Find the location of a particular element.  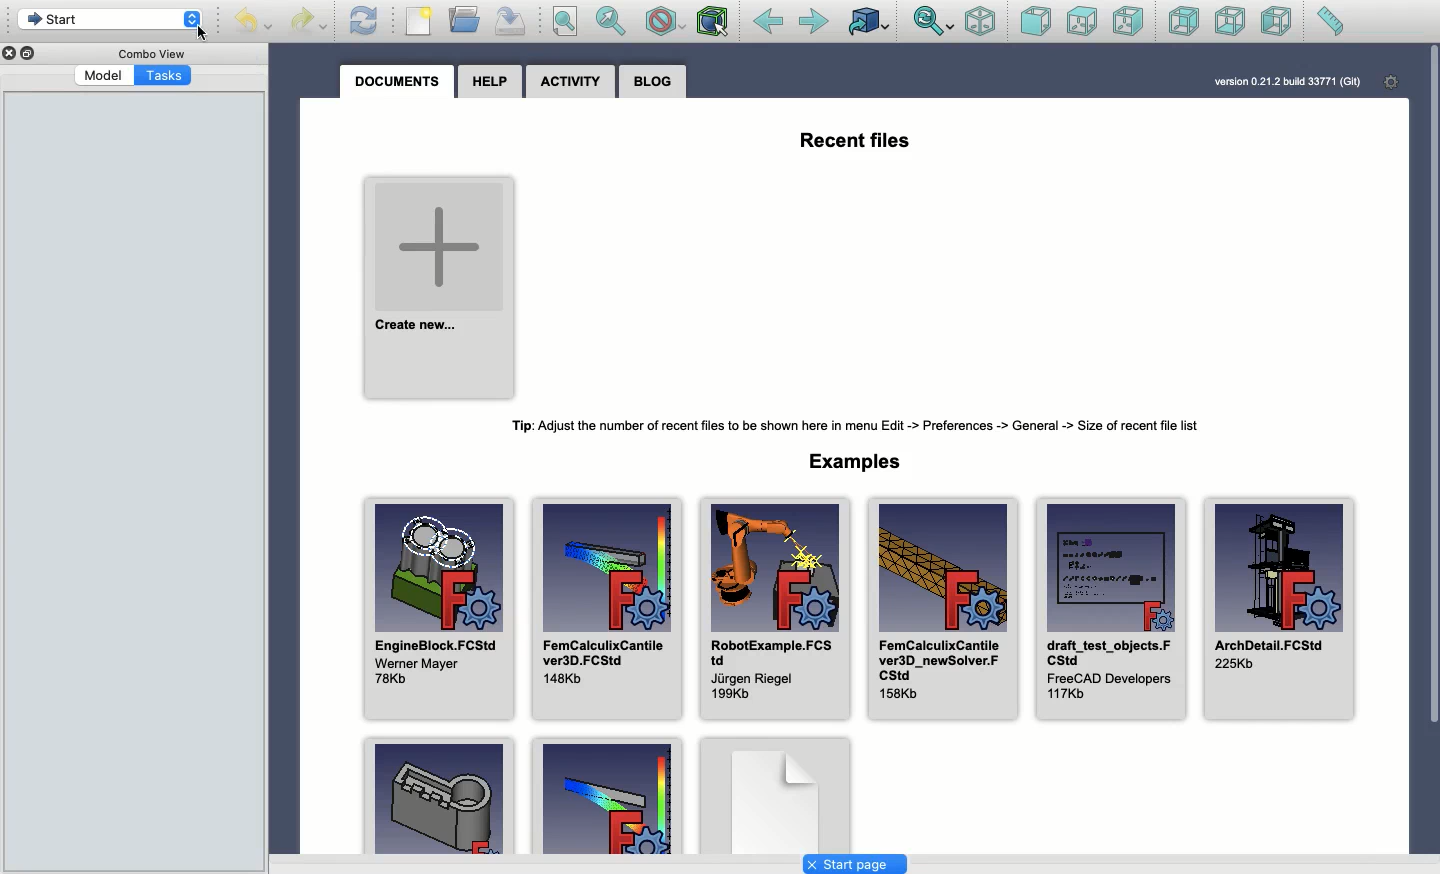

Measure is located at coordinates (1329, 23).